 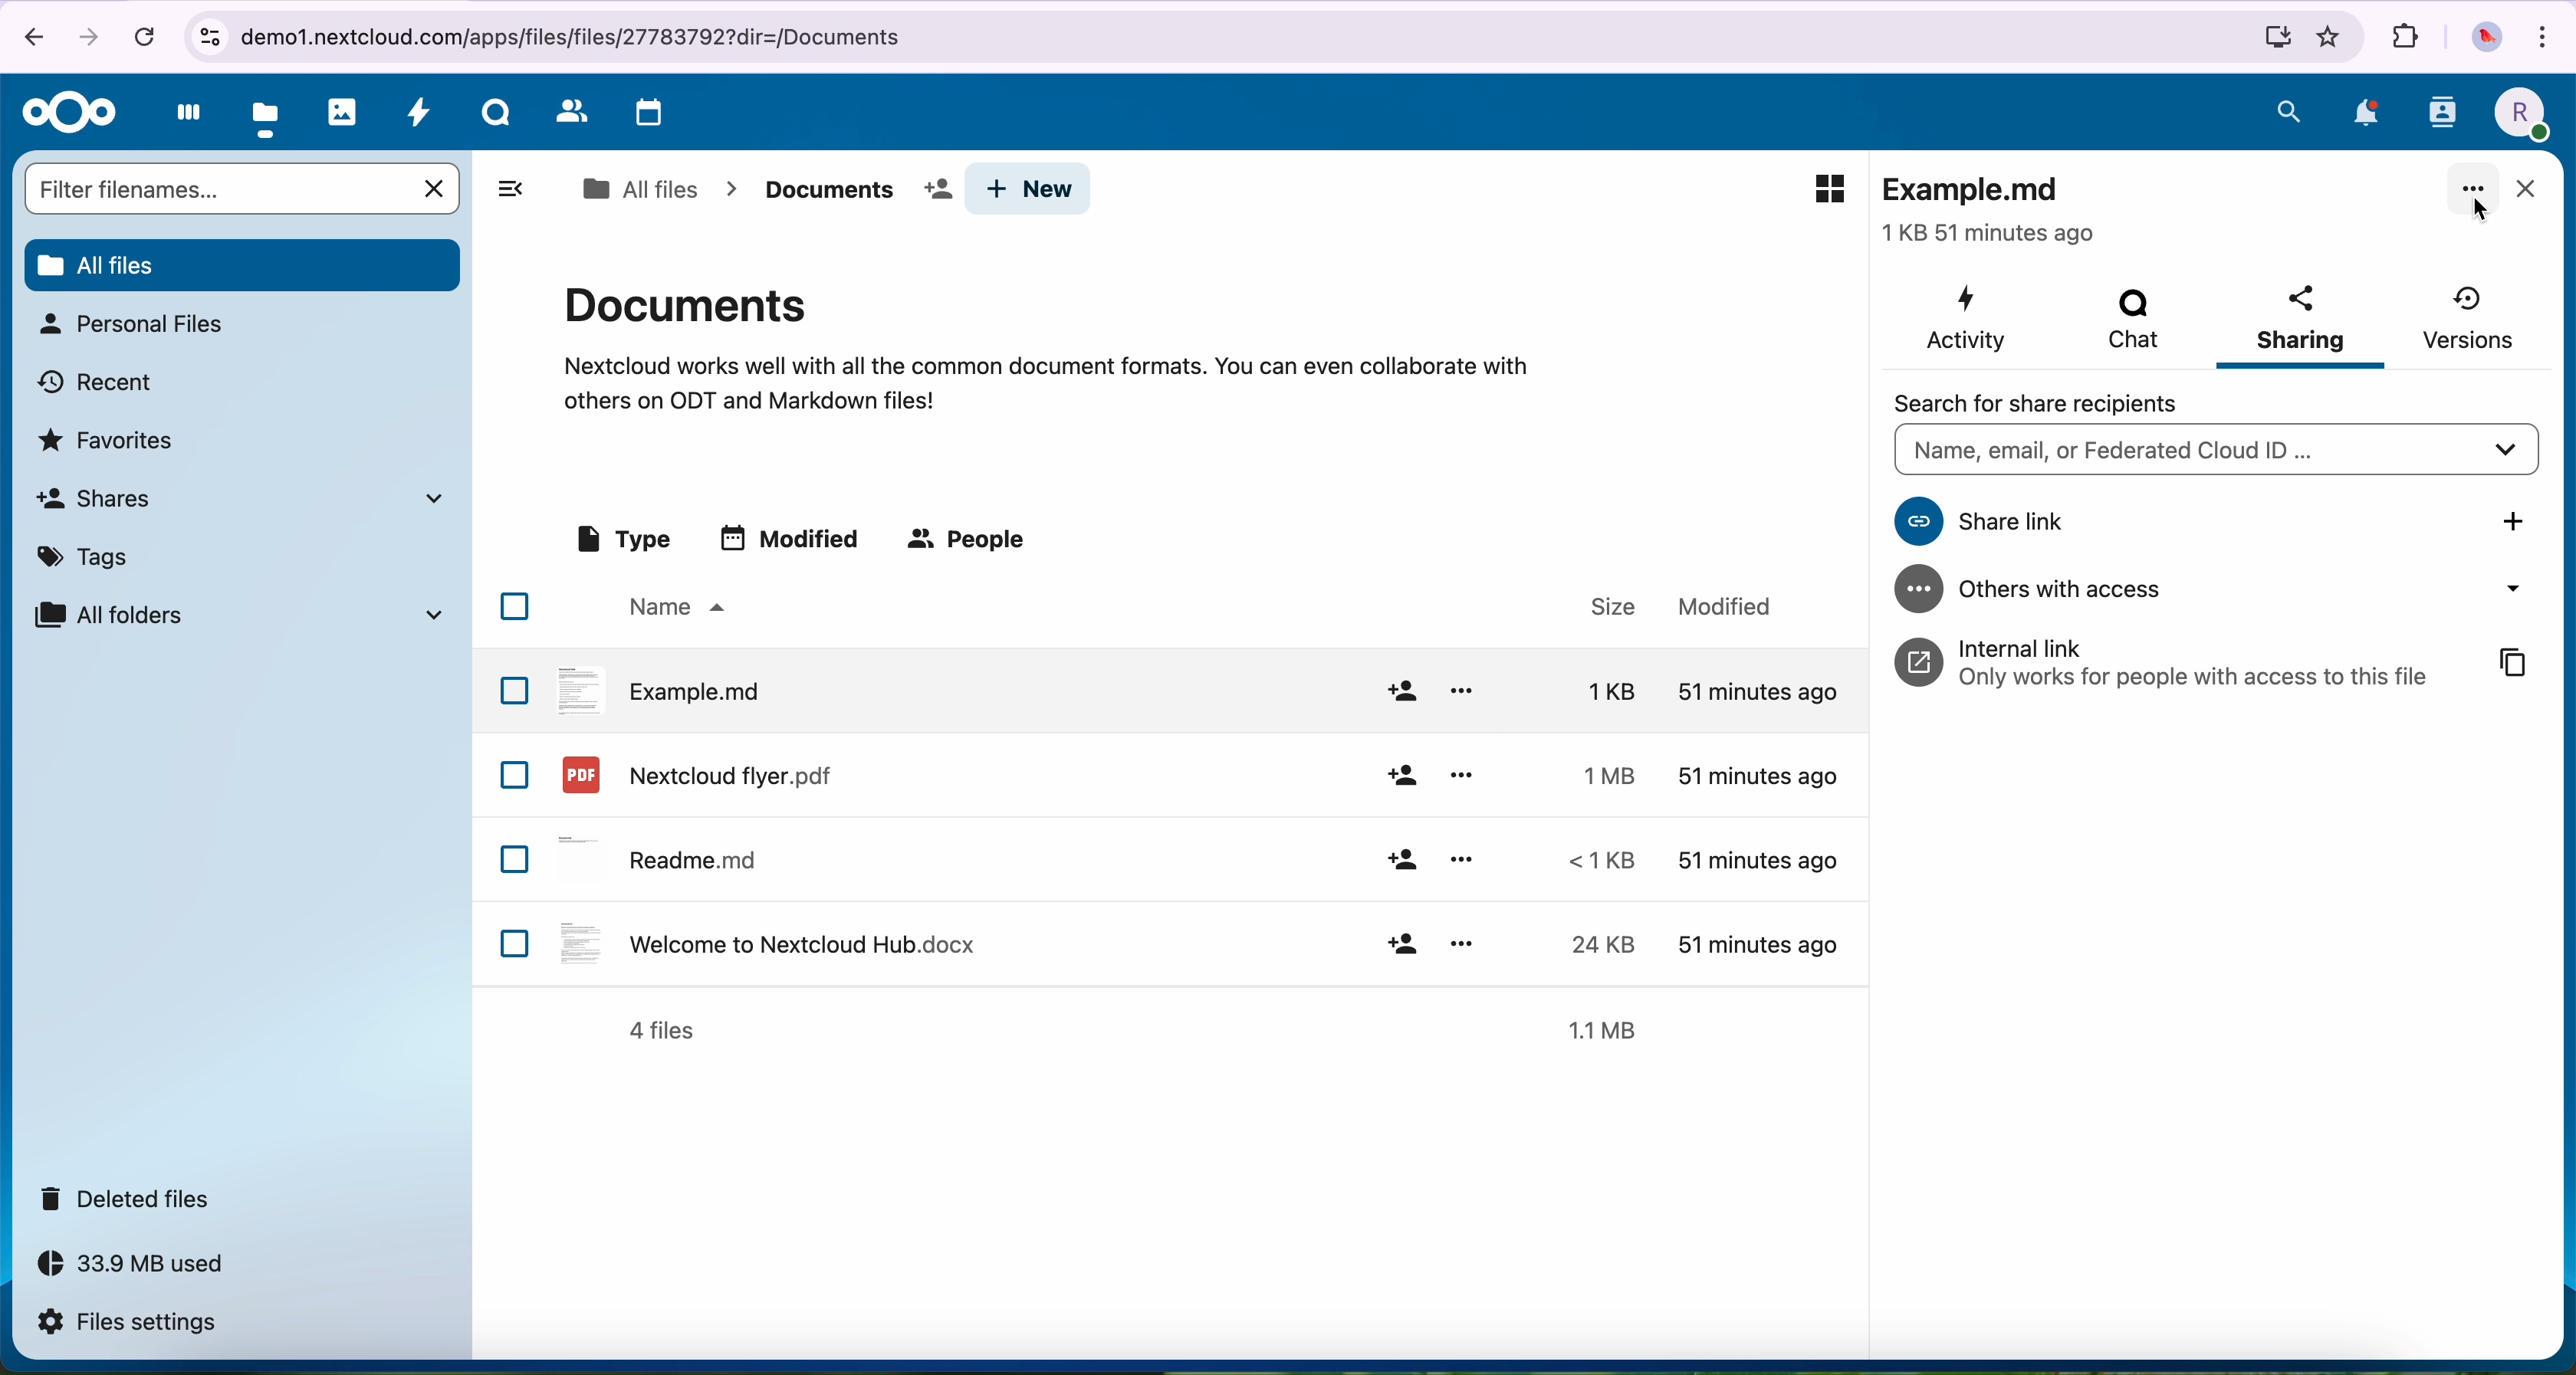 What do you see at coordinates (241, 262) in the screenshot?
I see `all files button` at bounding box center [241, 262].